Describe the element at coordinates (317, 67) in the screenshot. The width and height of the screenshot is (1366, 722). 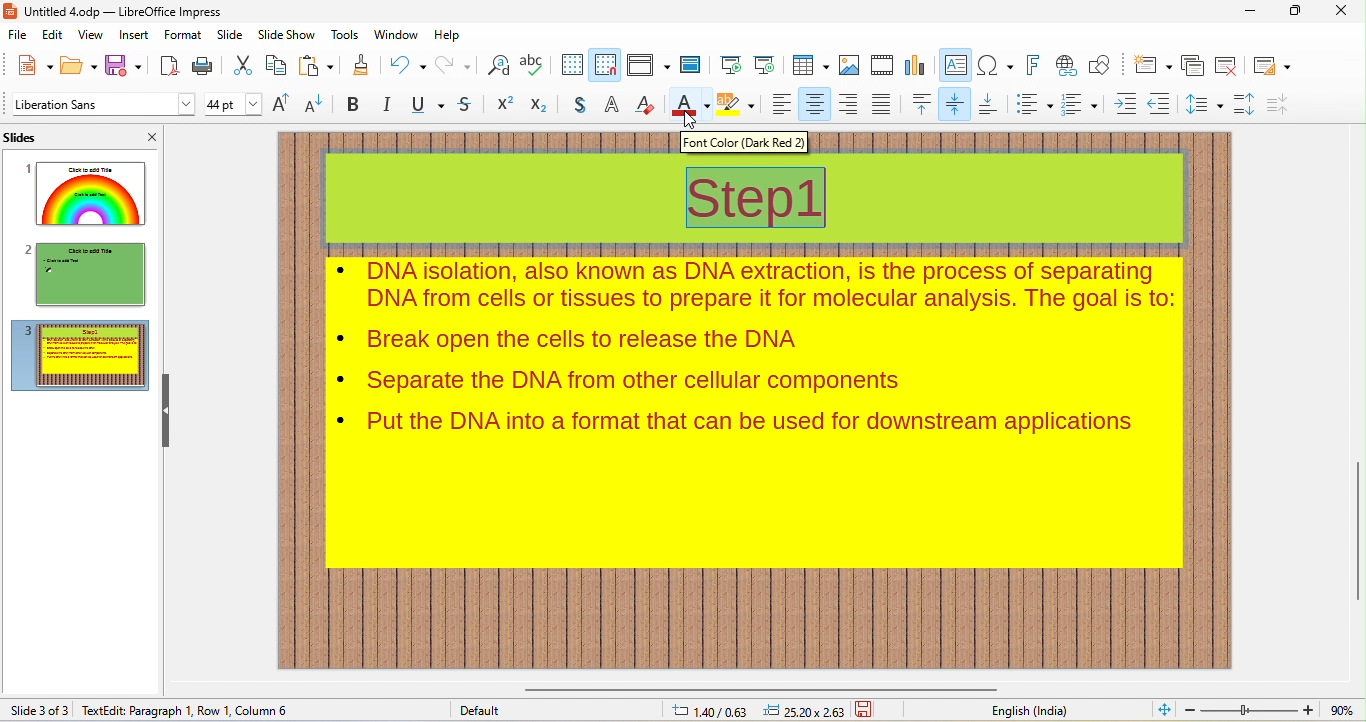
I see `paste` at that location.